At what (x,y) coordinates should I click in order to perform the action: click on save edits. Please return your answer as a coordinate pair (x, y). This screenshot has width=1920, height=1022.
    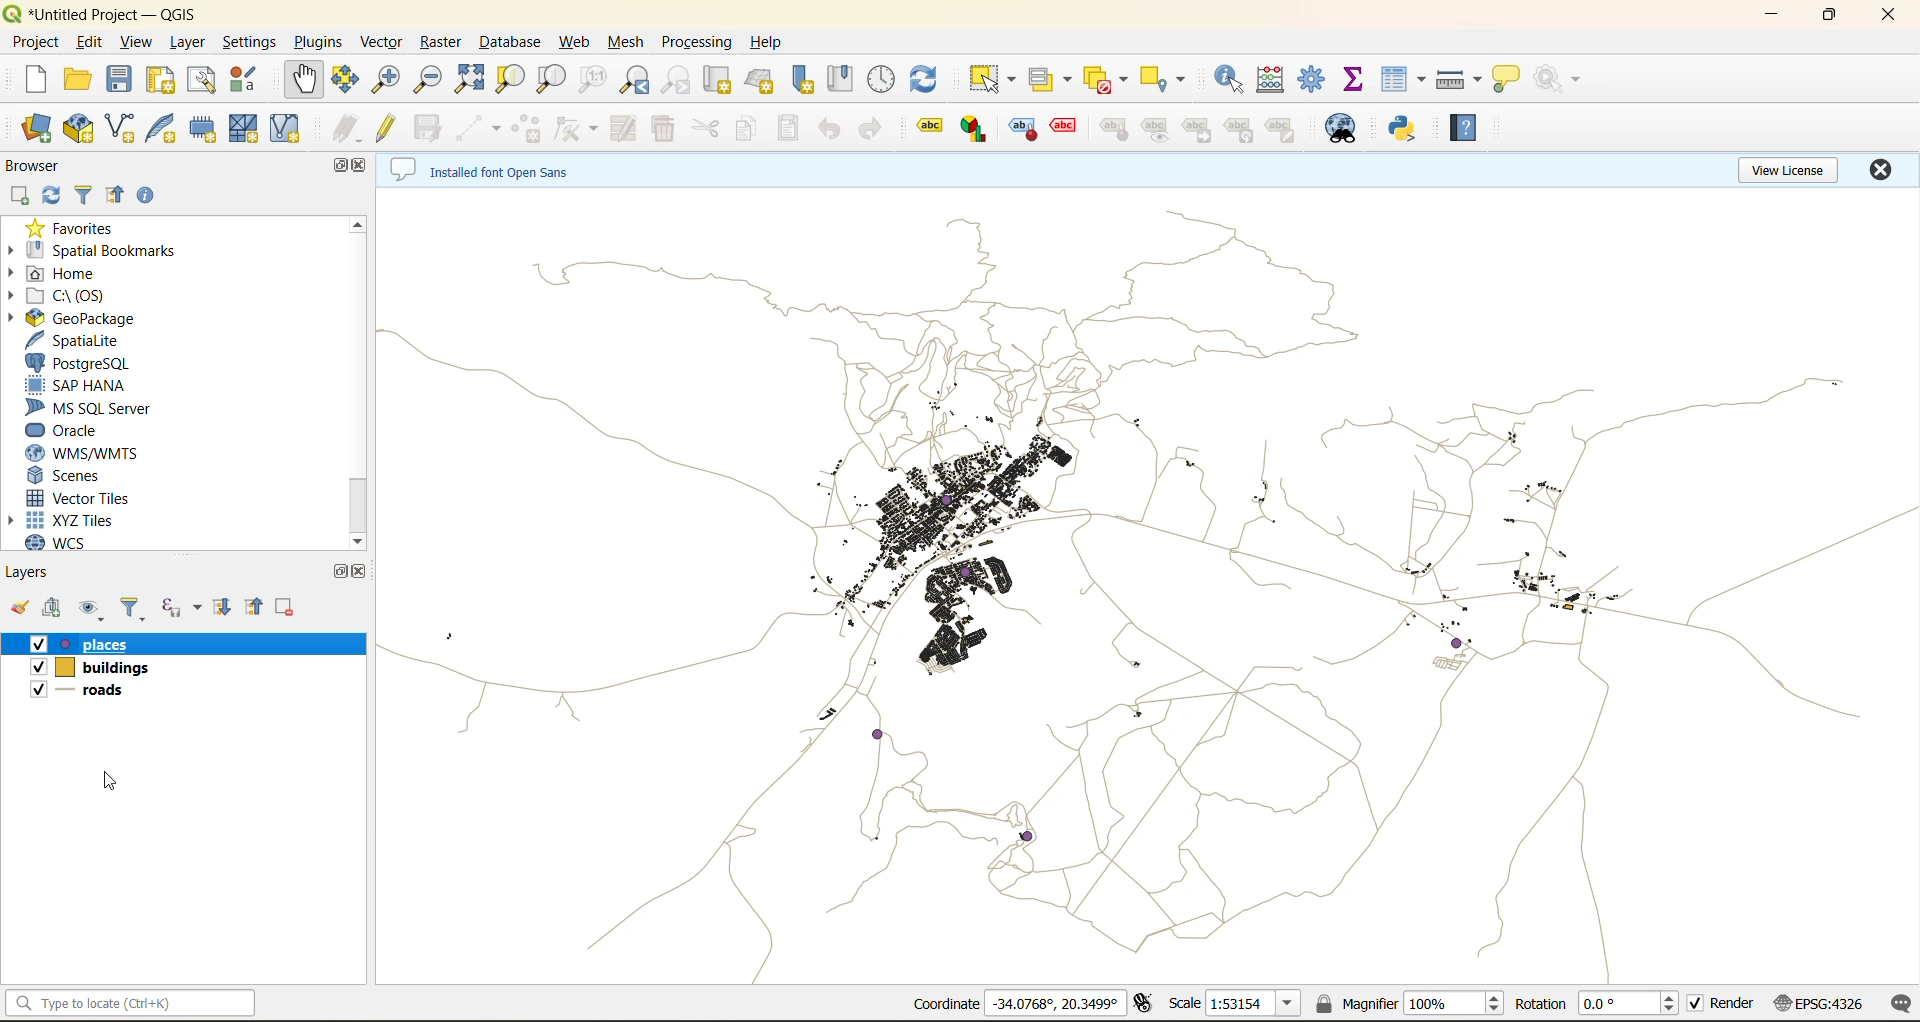
    Looking at the image, I should click on (431, 129).